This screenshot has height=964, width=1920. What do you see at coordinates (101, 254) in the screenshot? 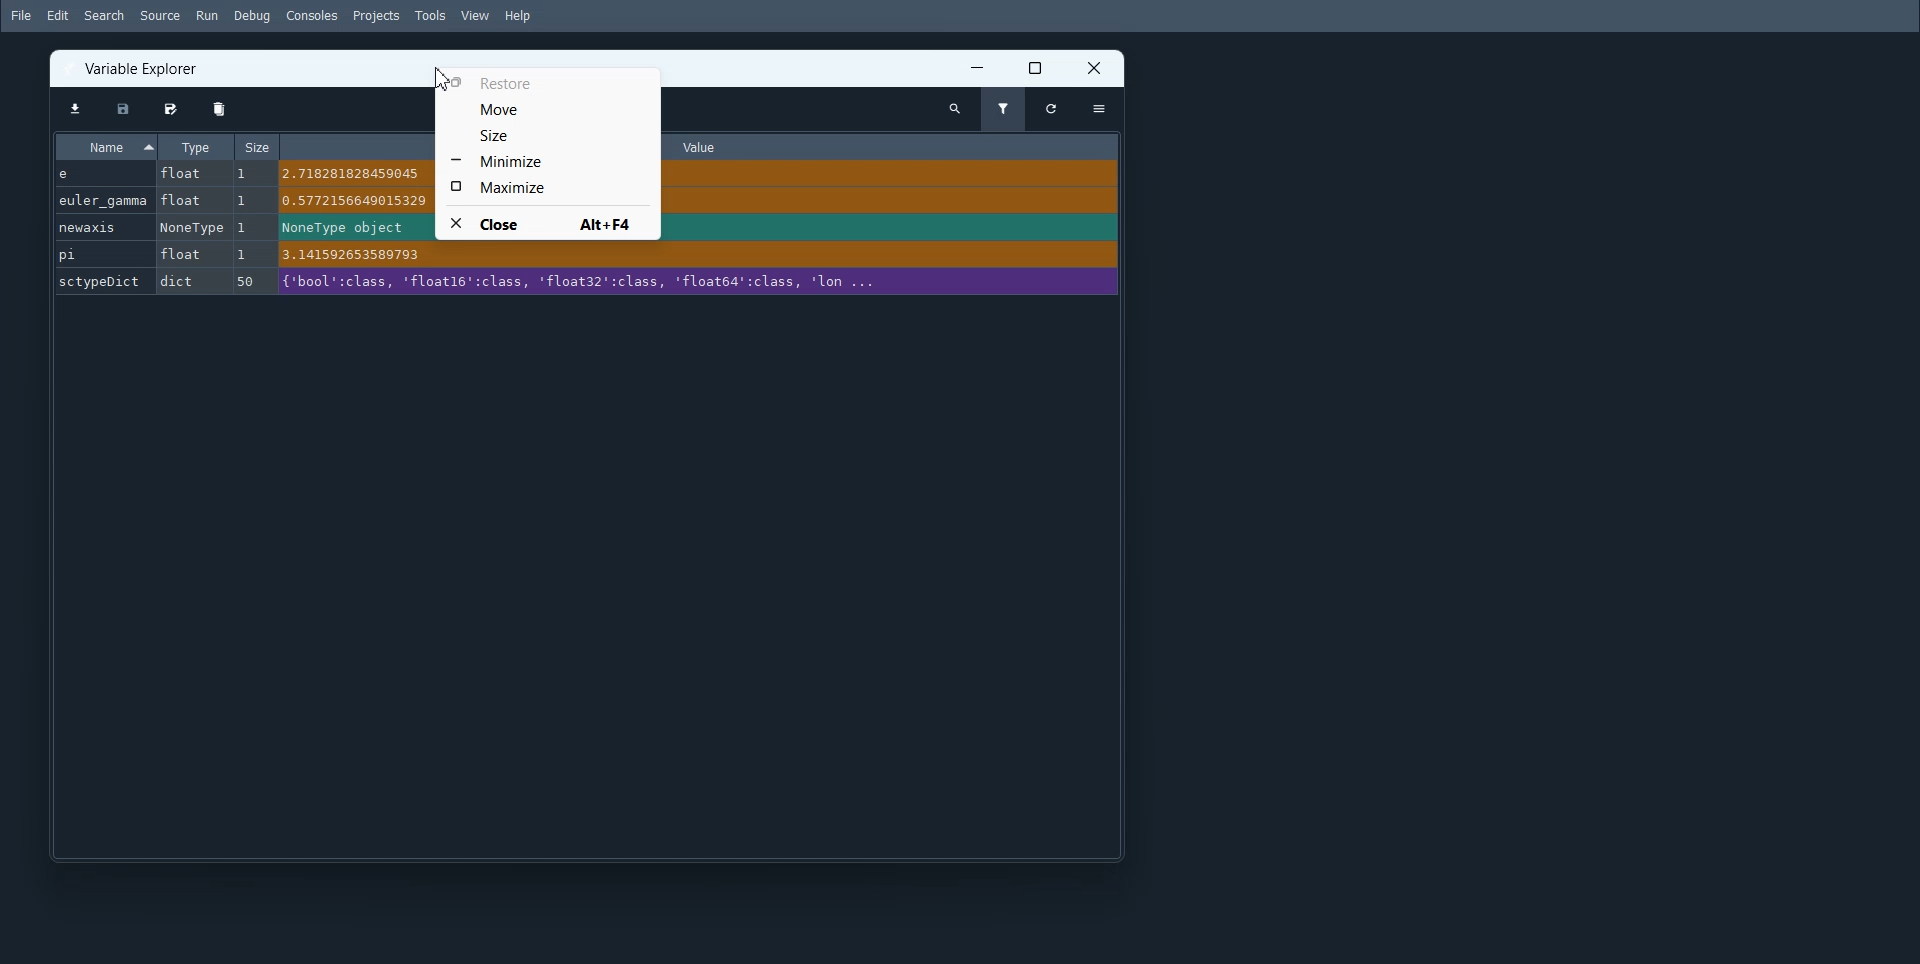
I see `pi` at bounding box center [101, 254].